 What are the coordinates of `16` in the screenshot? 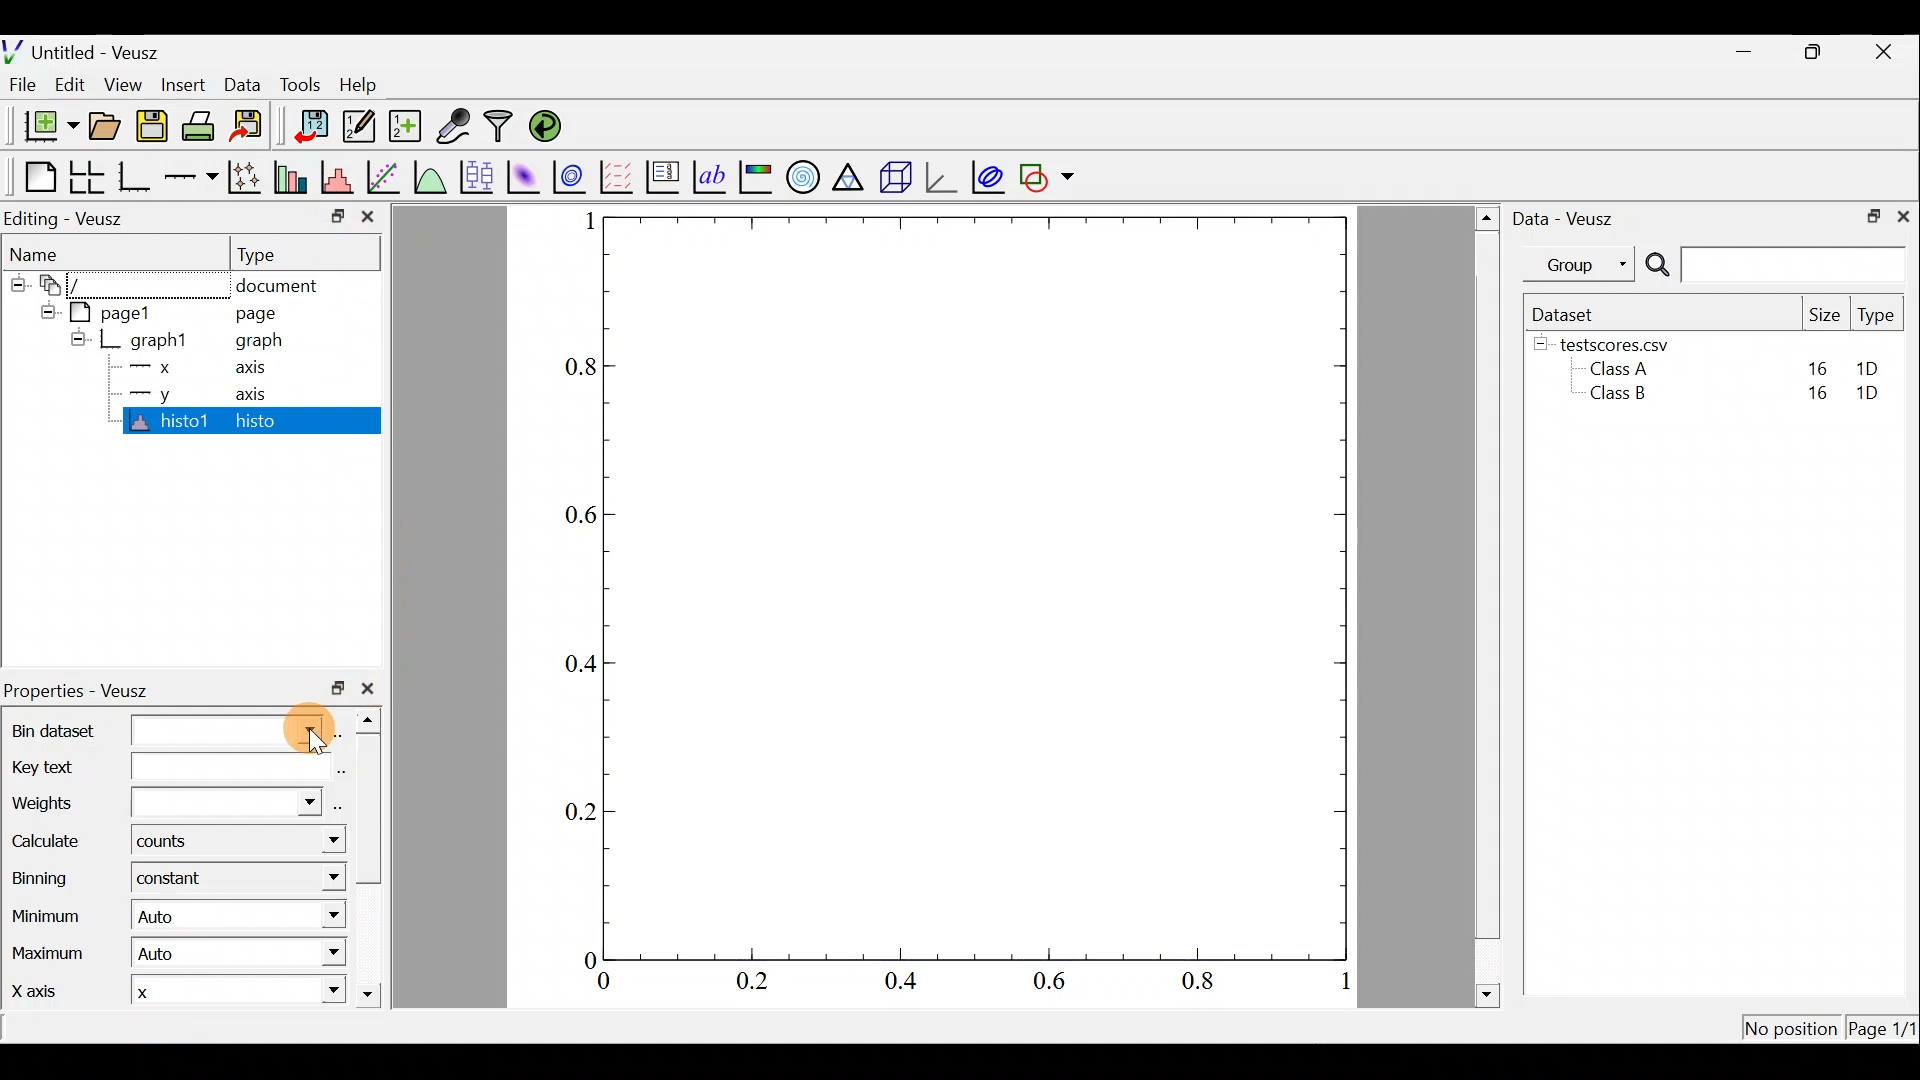 It's located at (1817, 366).